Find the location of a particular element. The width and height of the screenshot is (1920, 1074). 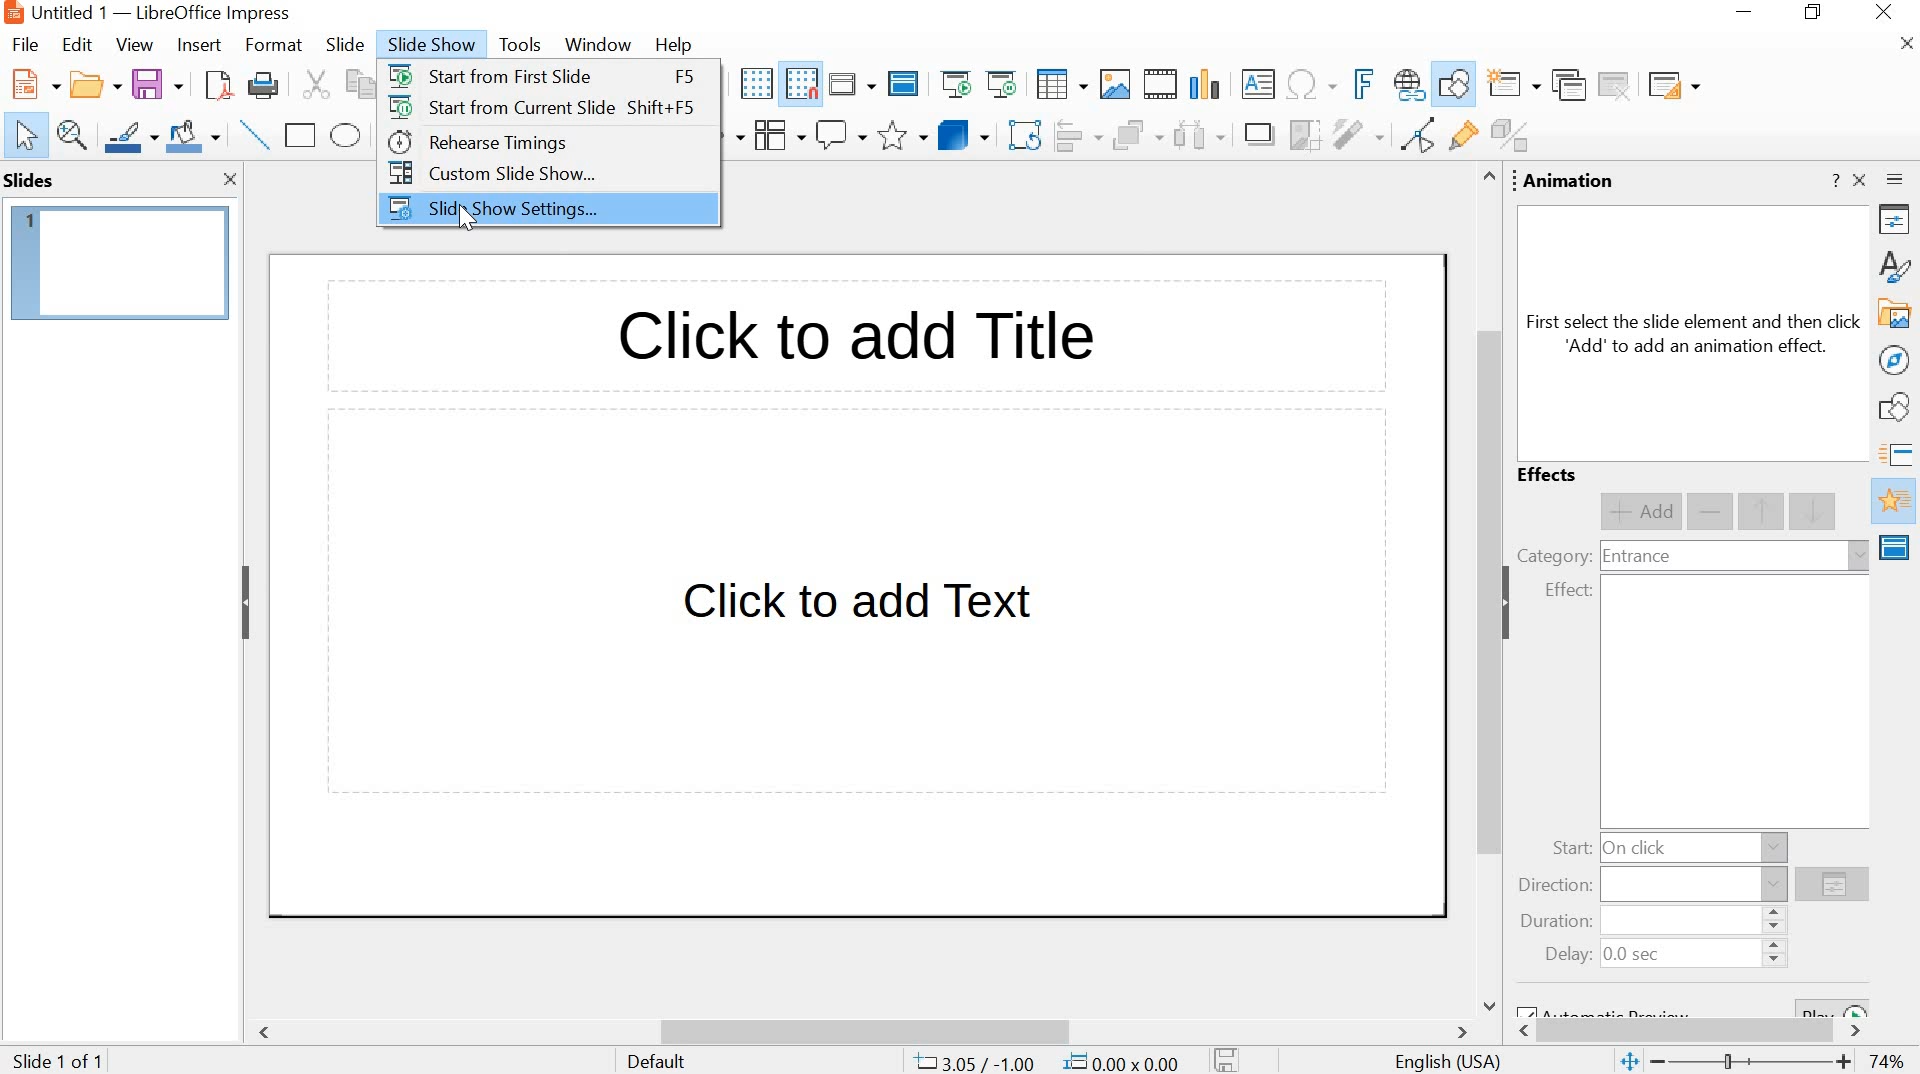

zoom out is located at coordinates (1660, 1062).